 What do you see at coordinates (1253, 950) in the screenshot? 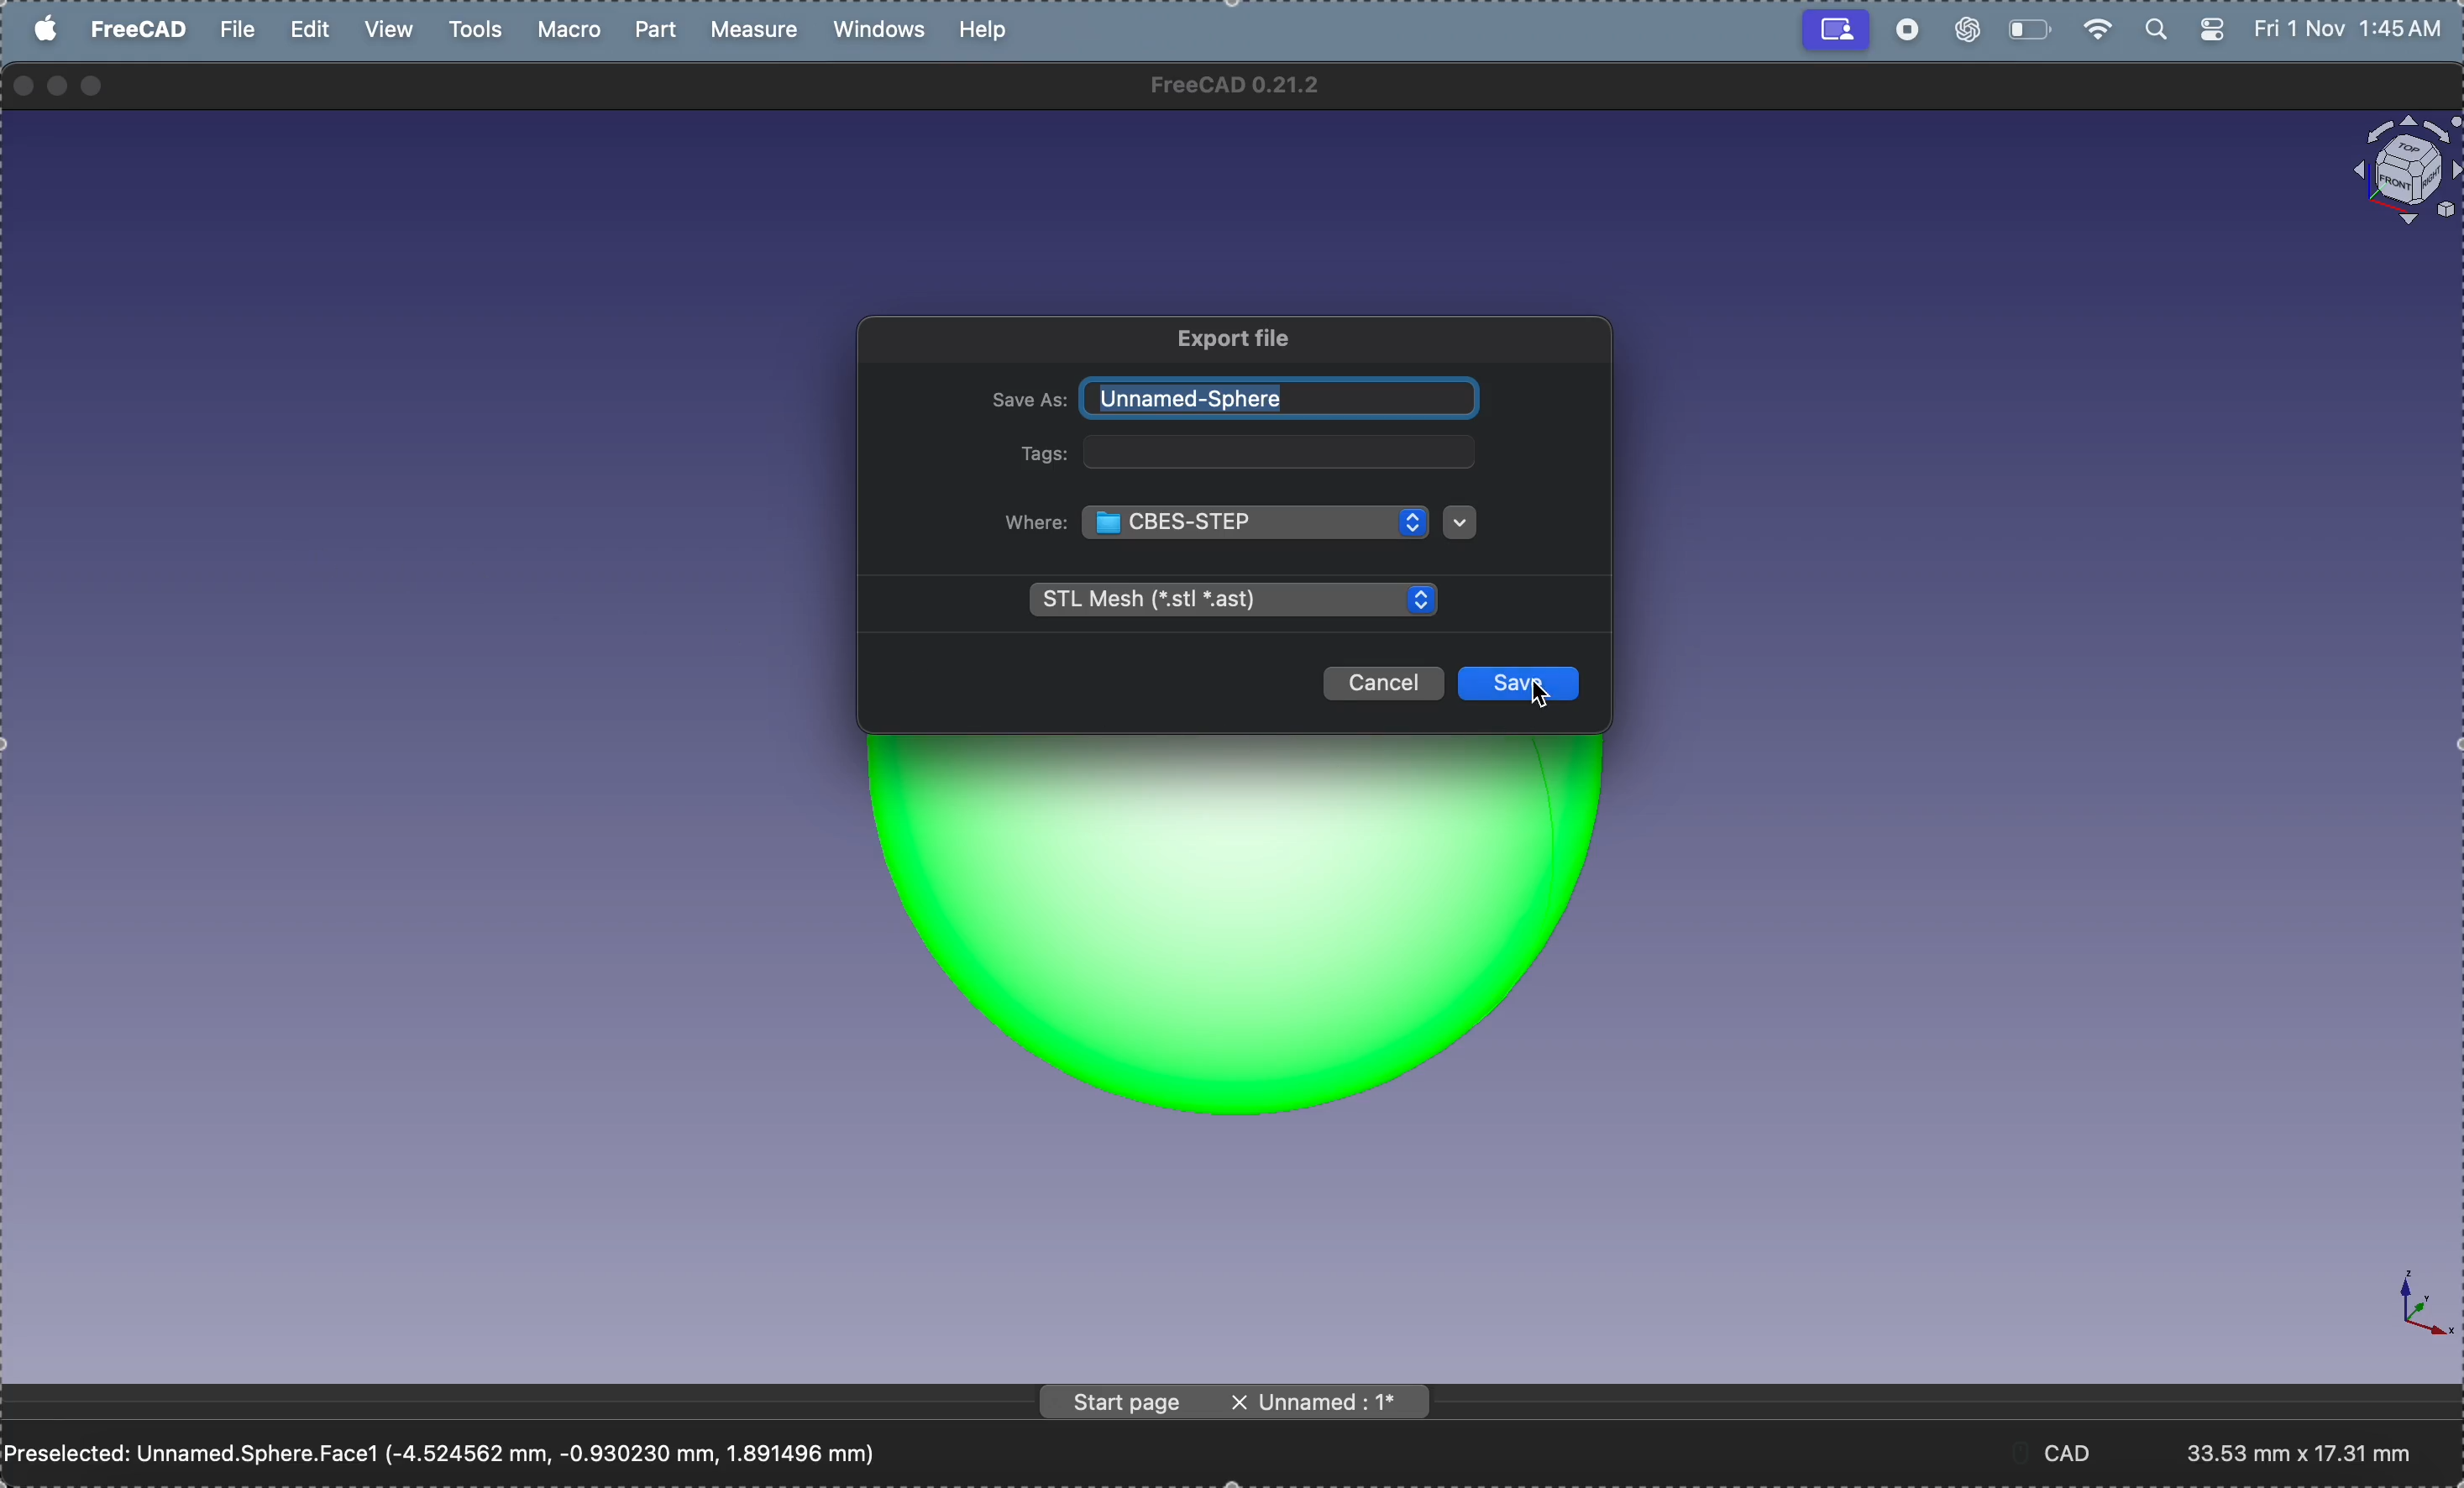
I see `sphere` at bounding box center [1253, 950].